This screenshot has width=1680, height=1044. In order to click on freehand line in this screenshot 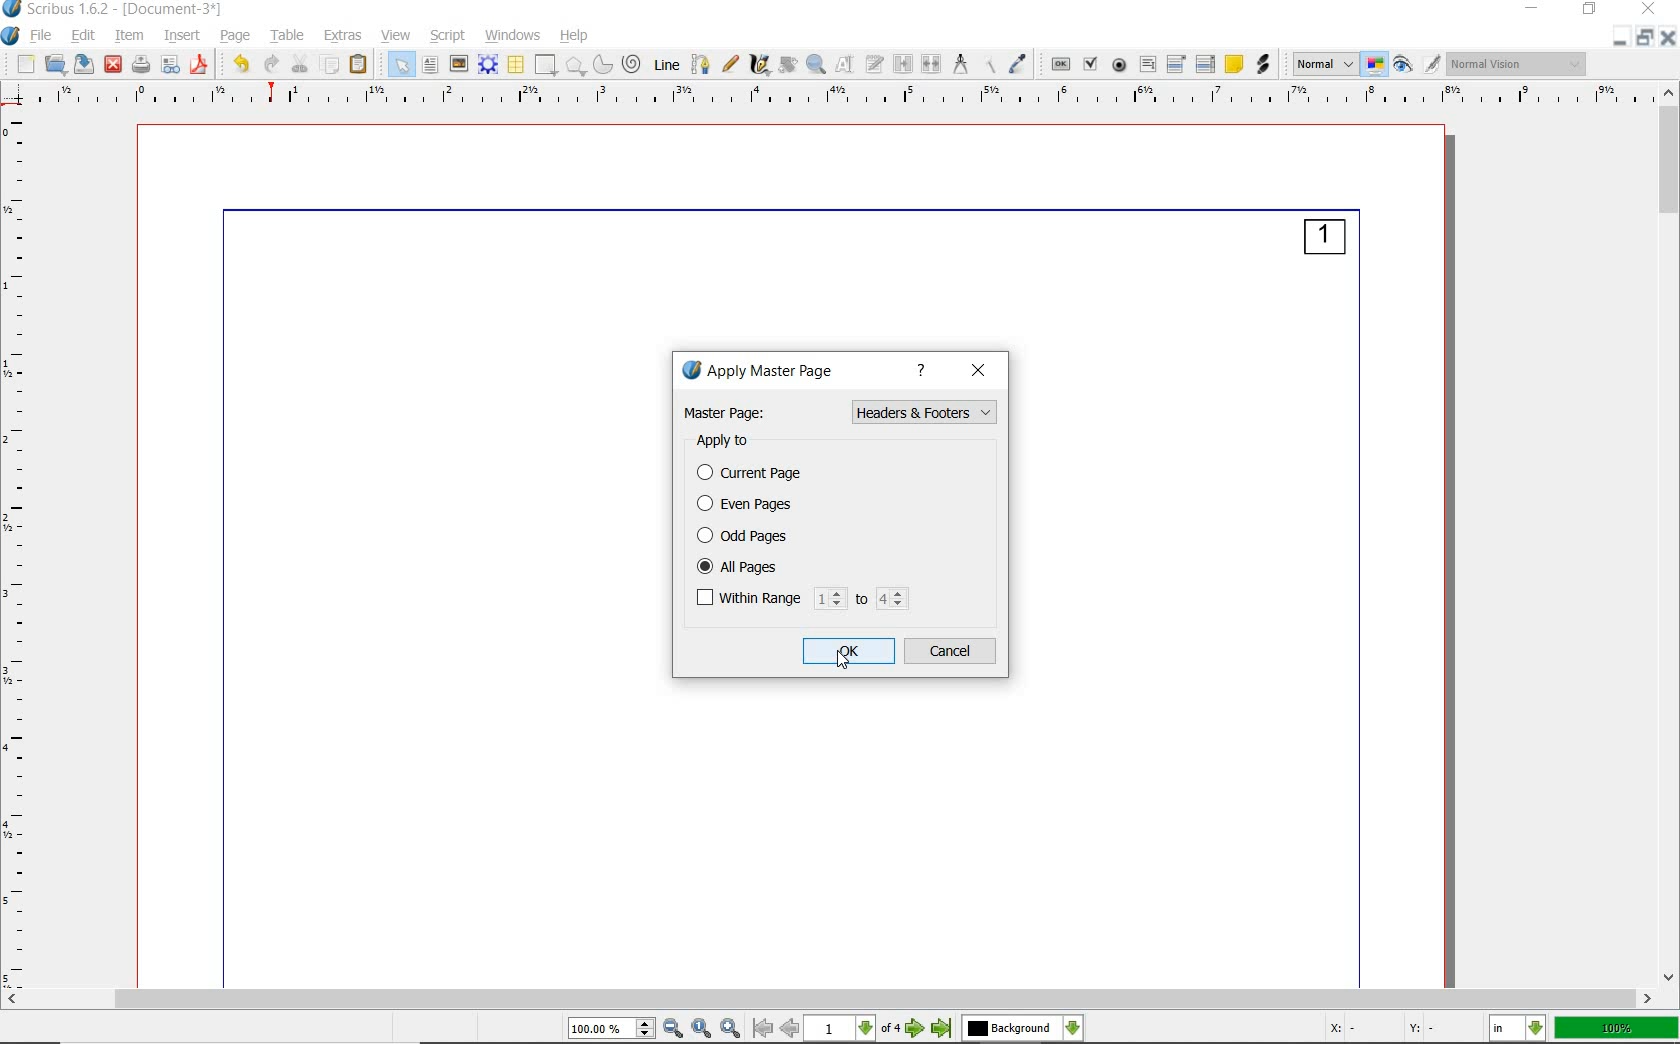, I will do `click(730, 65)`.